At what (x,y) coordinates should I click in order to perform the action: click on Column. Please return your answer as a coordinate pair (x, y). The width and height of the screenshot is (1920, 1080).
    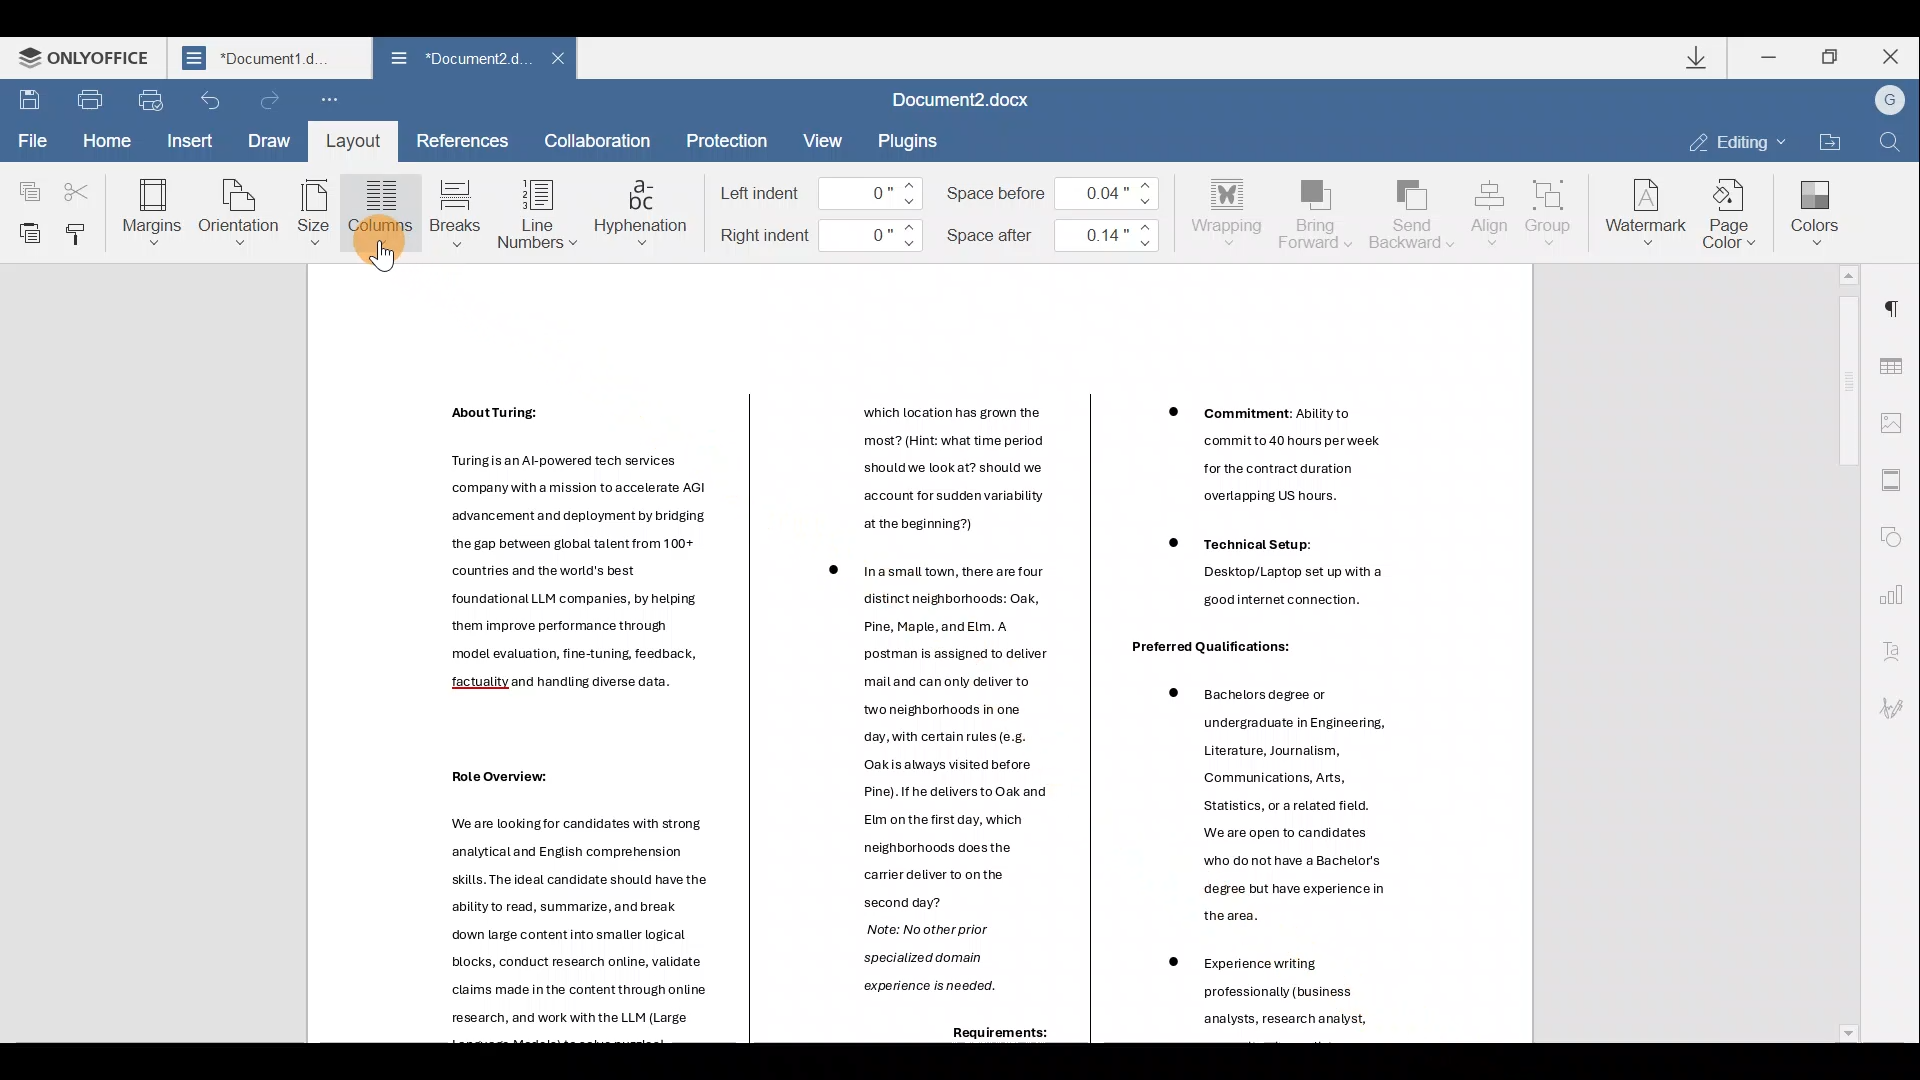
    Looking at the image, I should click on (384, 217).